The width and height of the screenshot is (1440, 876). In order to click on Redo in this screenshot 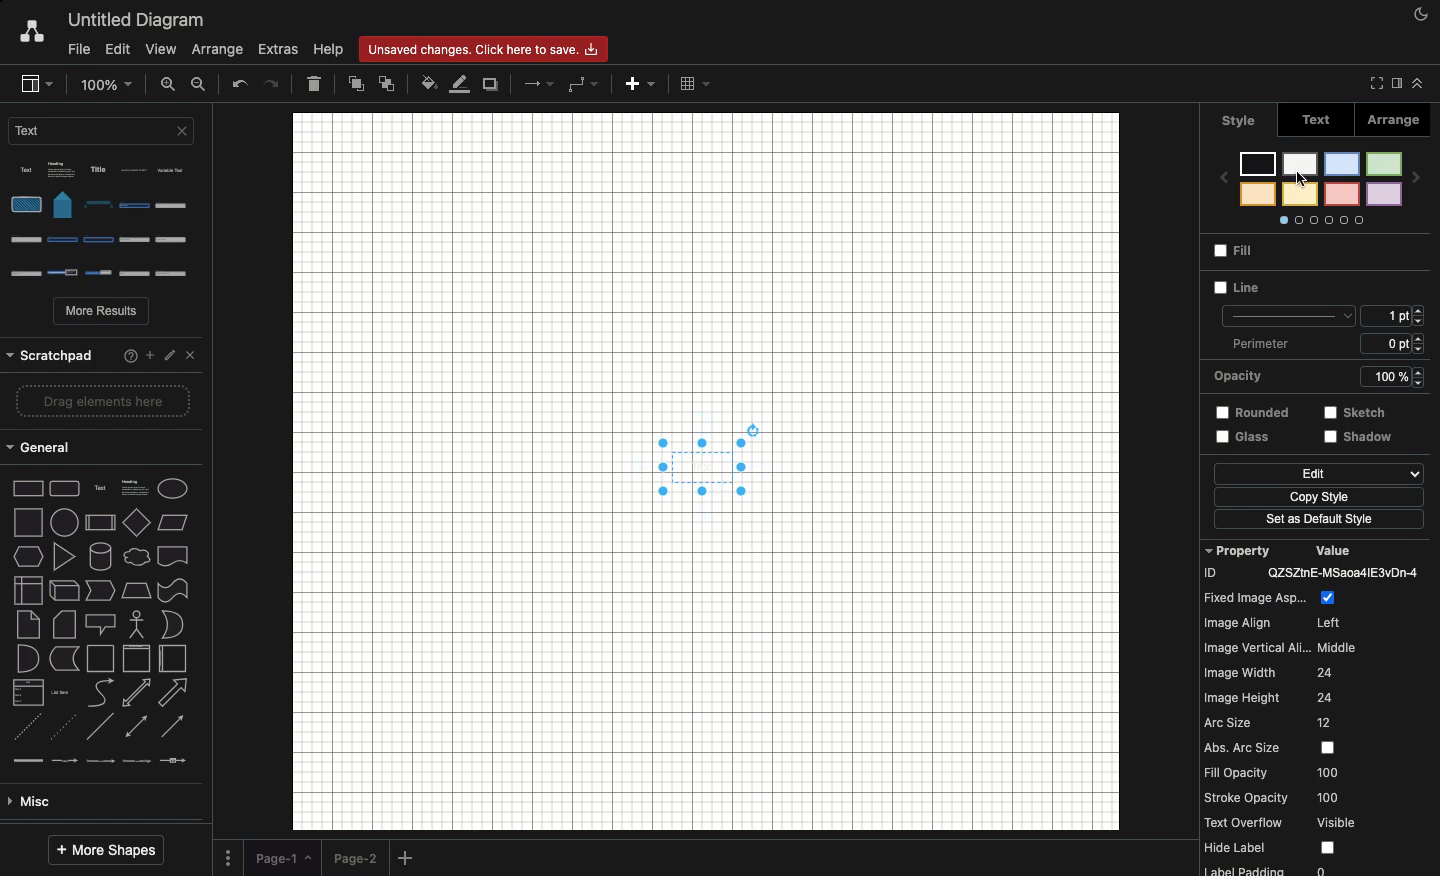, I will do `click(274, 83)`.